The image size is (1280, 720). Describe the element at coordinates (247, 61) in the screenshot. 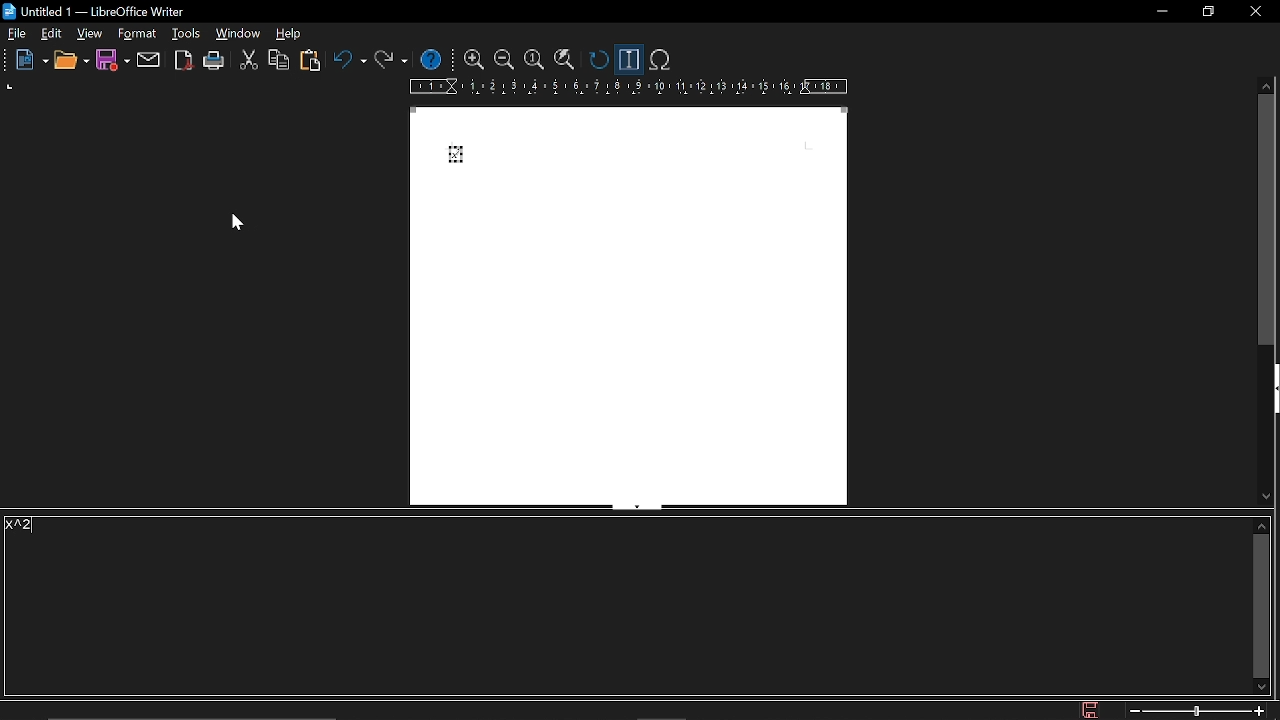

I see `cut ` at that location.